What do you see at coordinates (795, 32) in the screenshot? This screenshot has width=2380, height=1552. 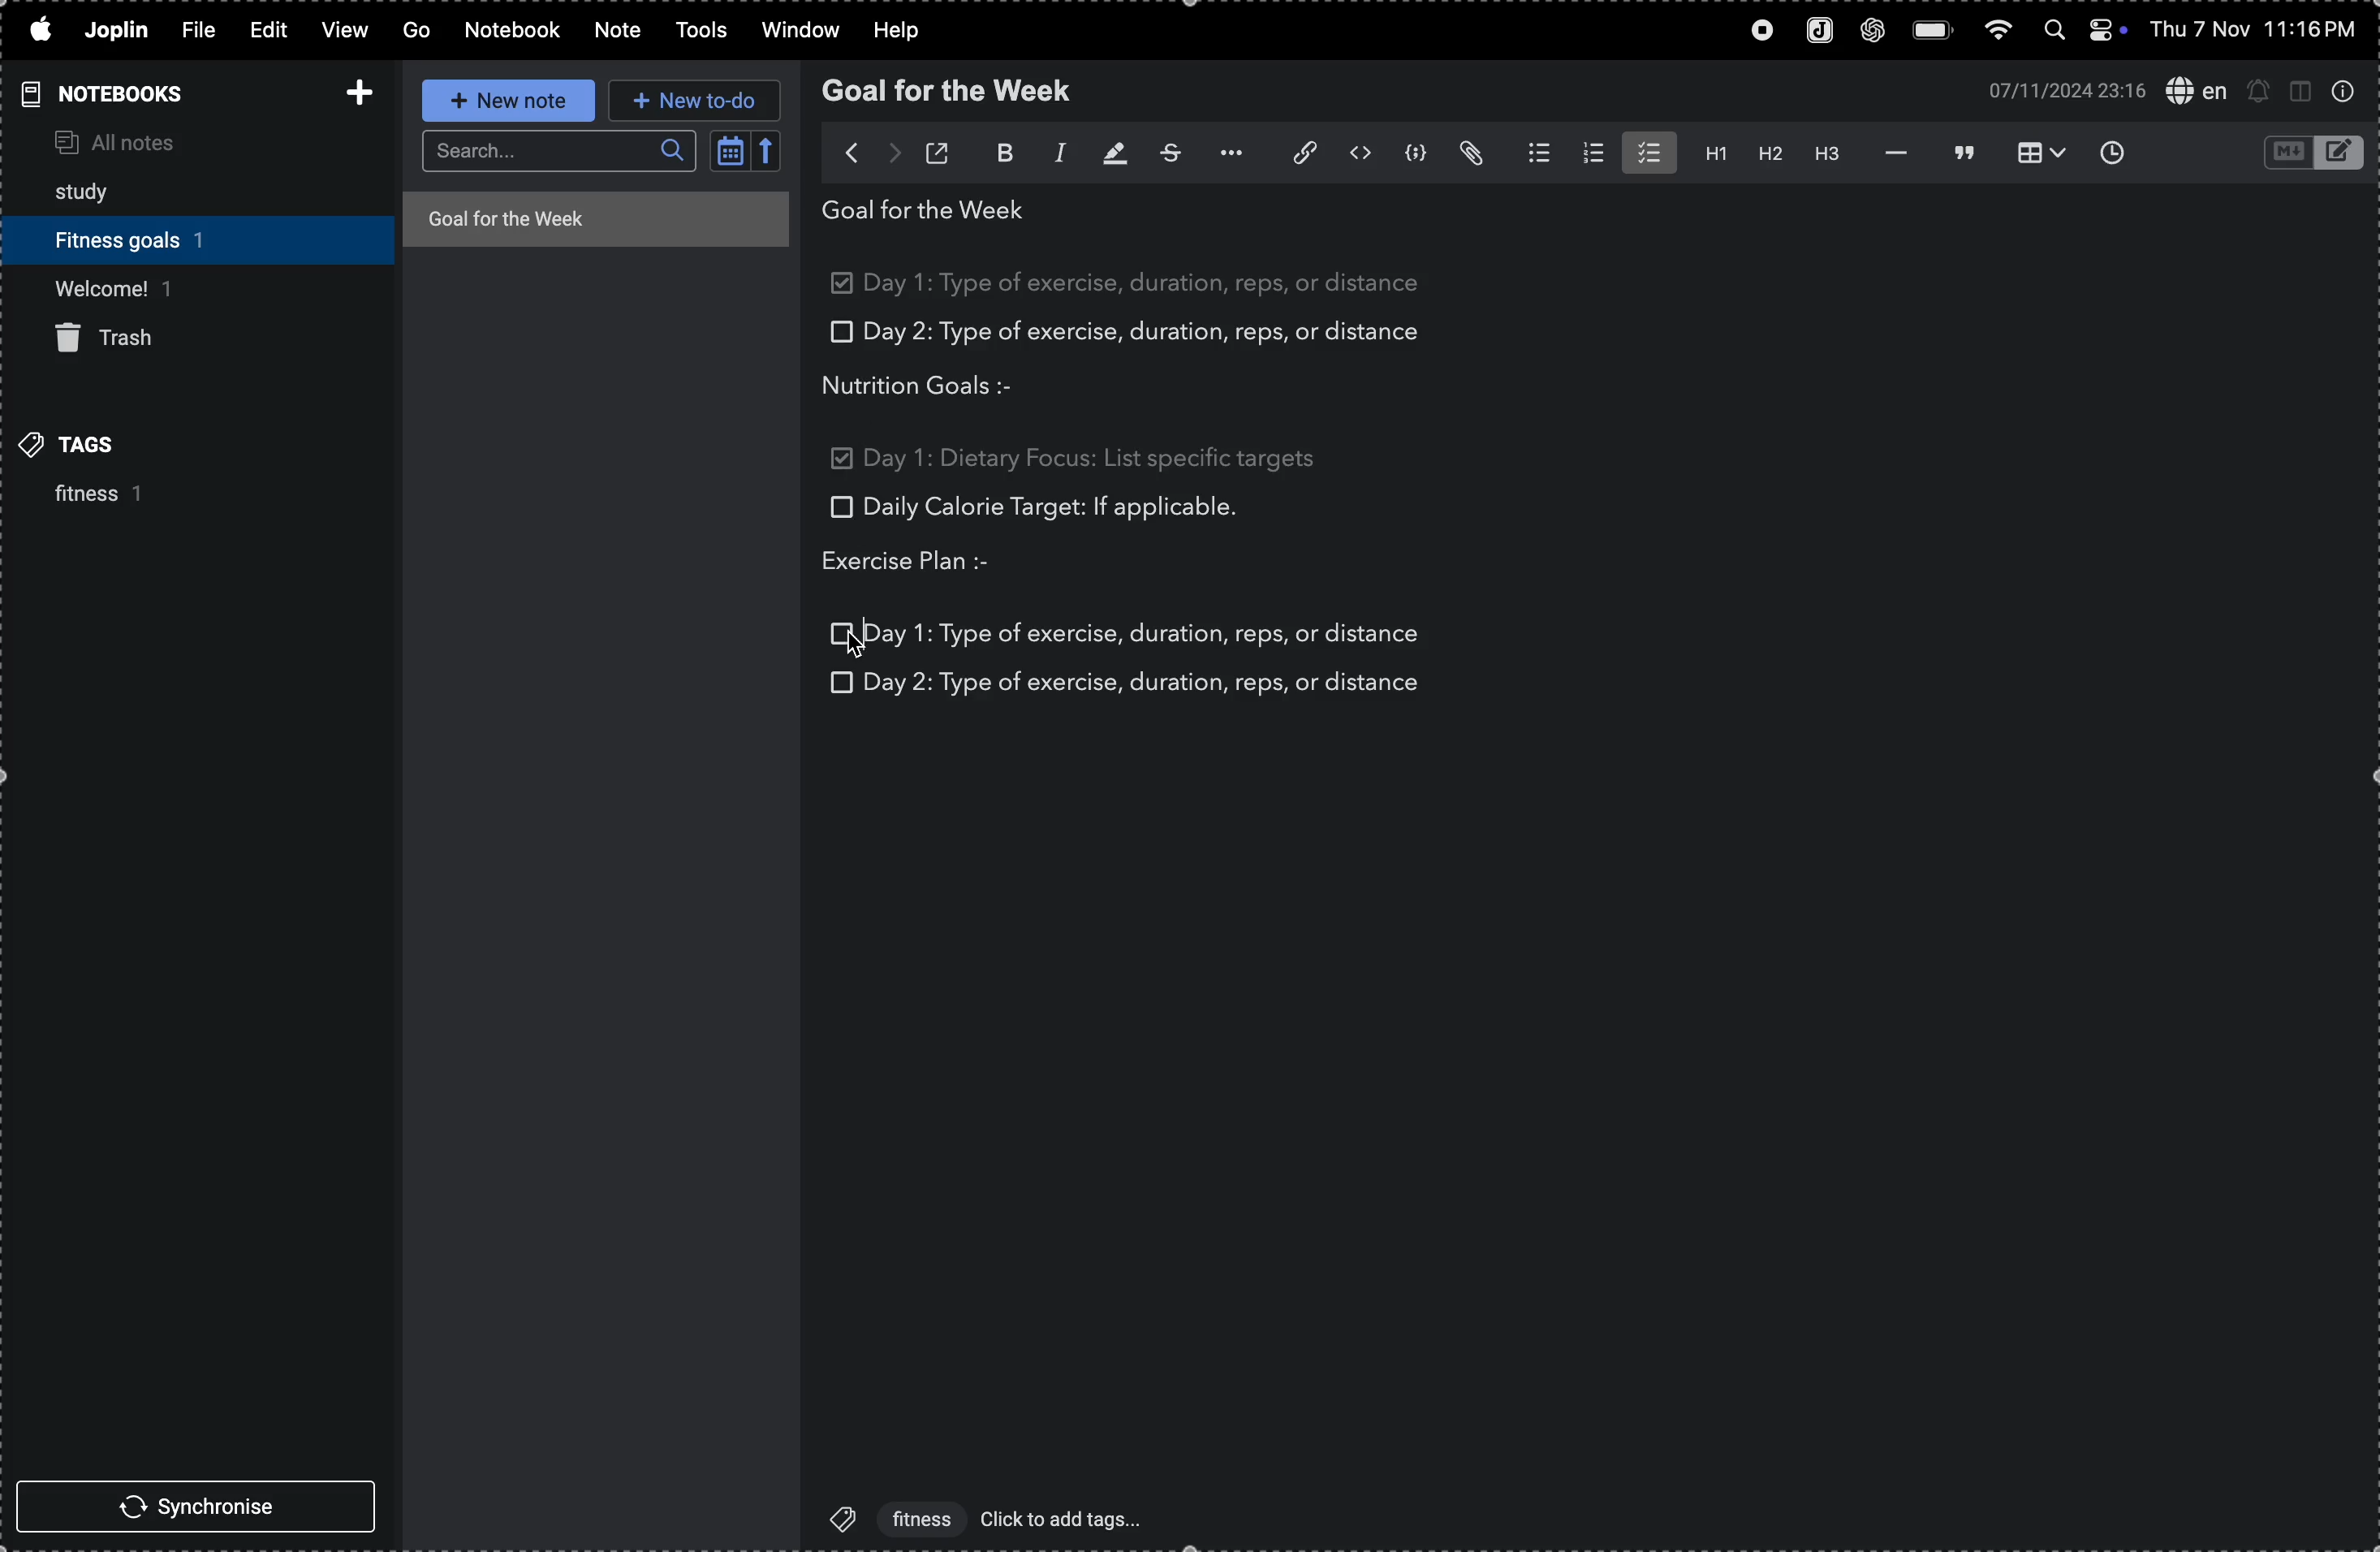 I see `window` at bounding box center [795, 32].